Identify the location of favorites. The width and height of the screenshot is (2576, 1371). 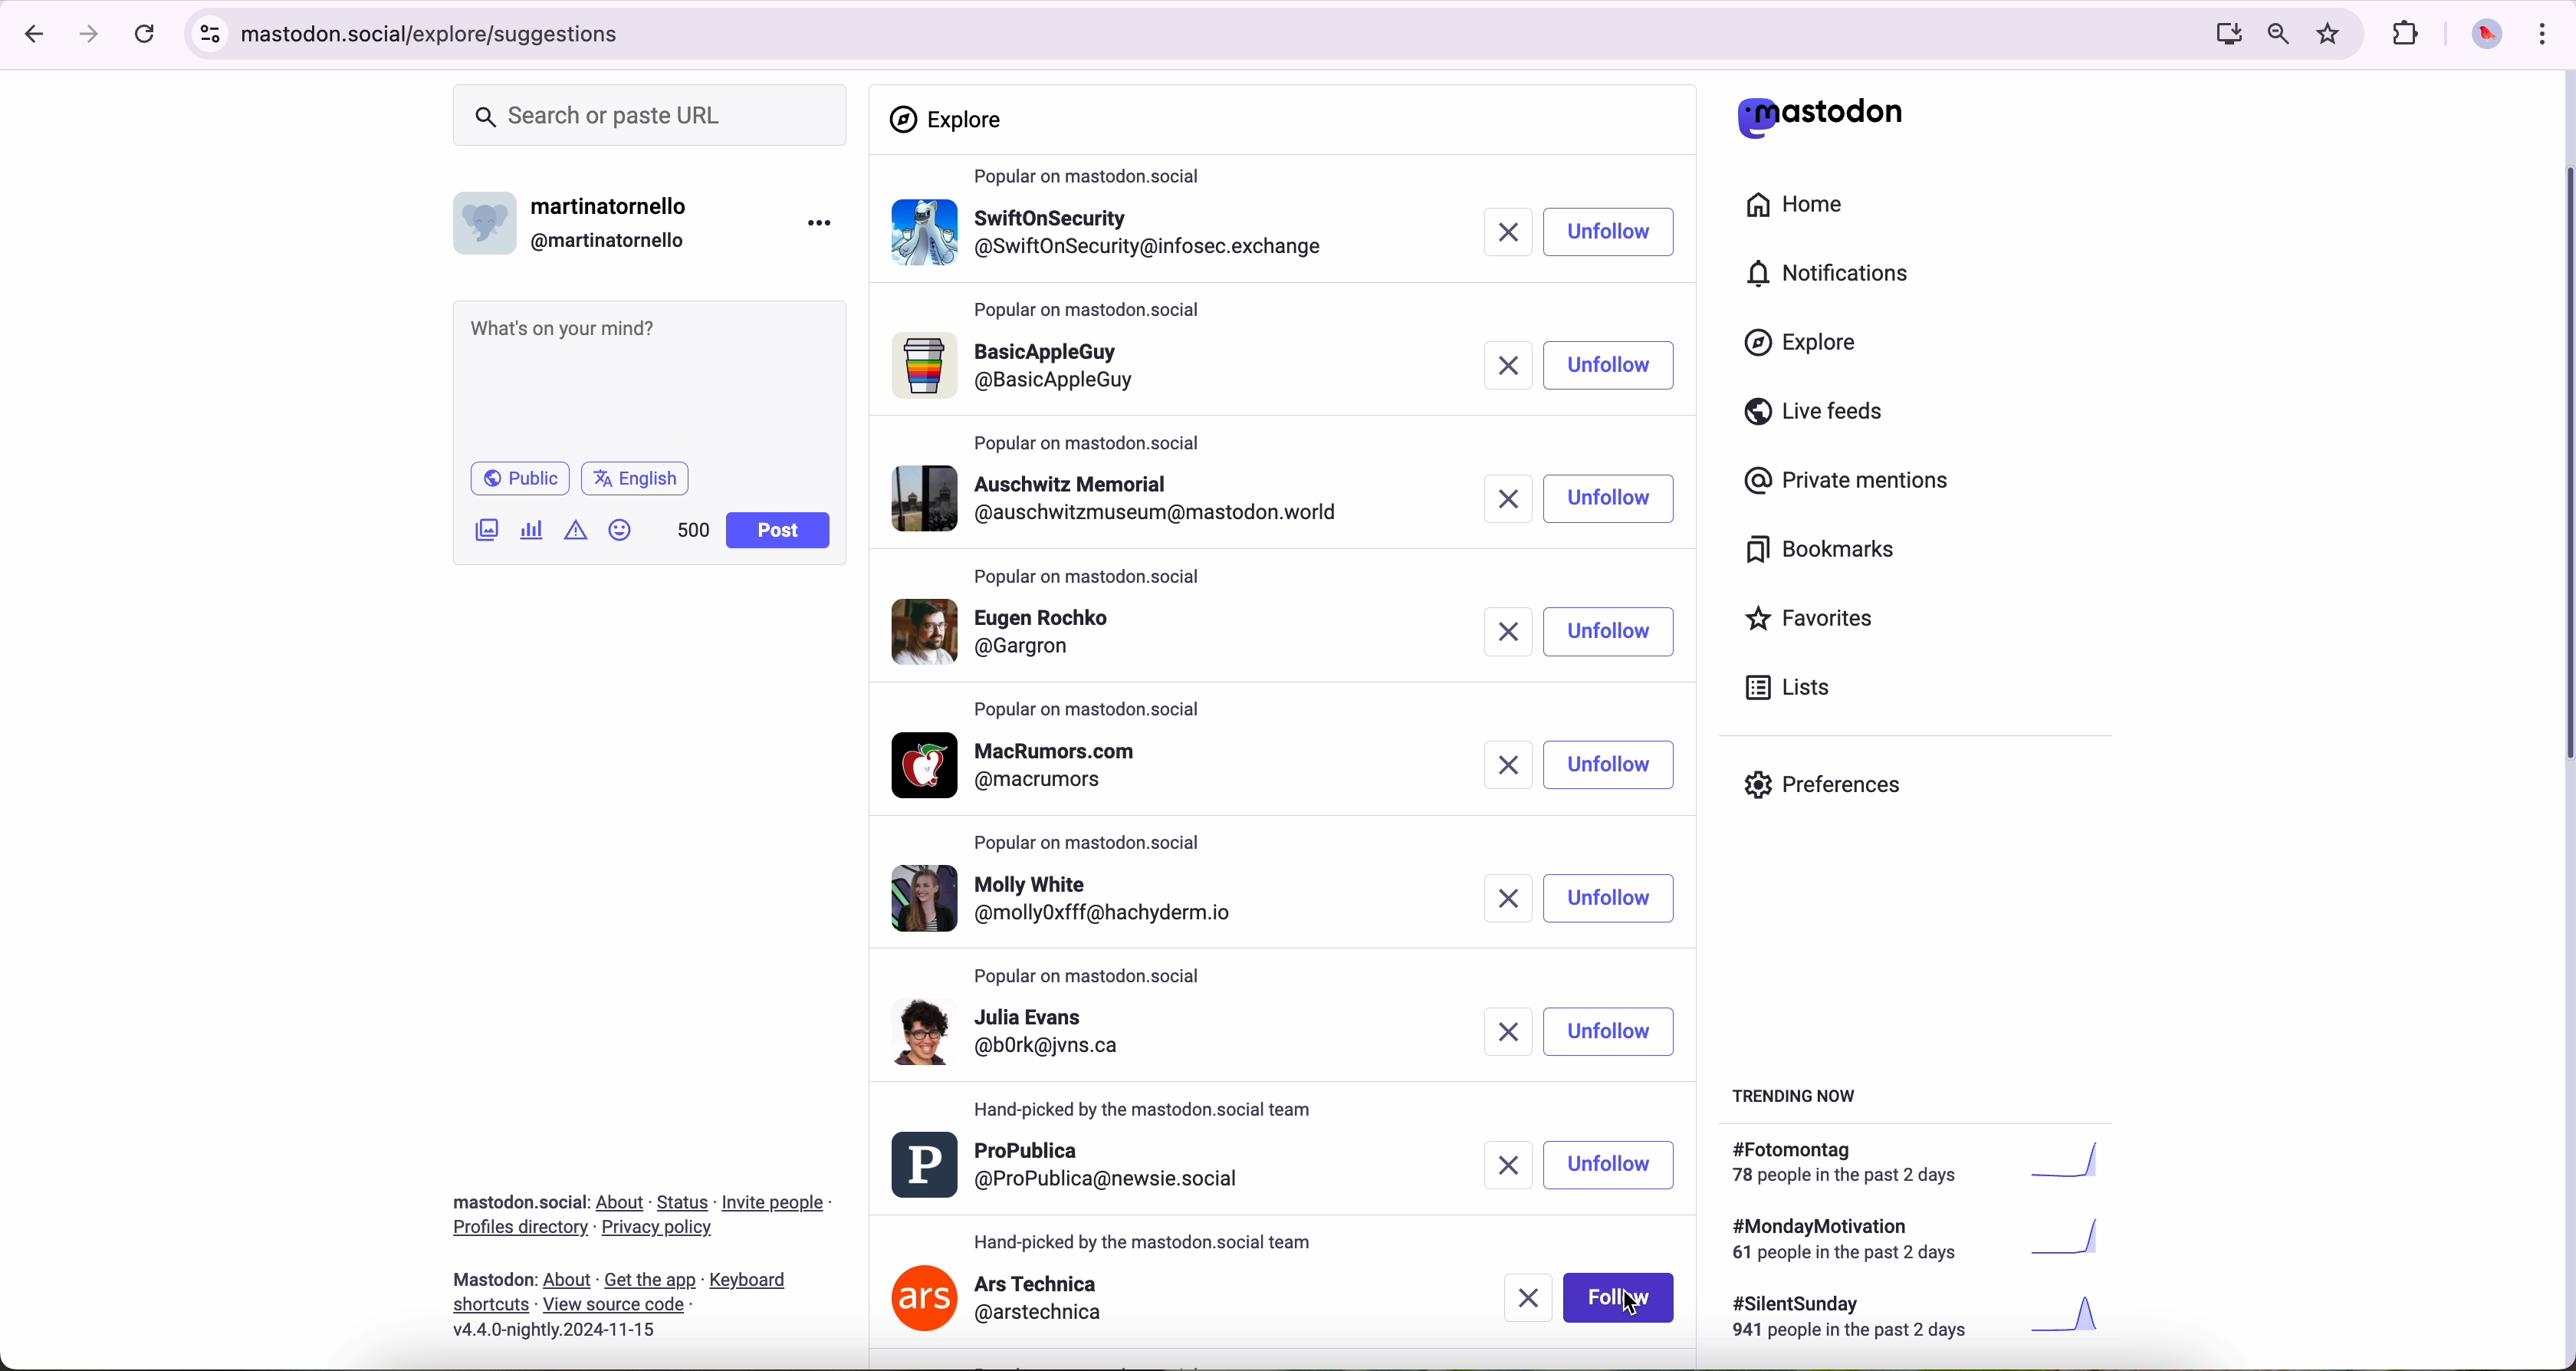
(2333, 34).